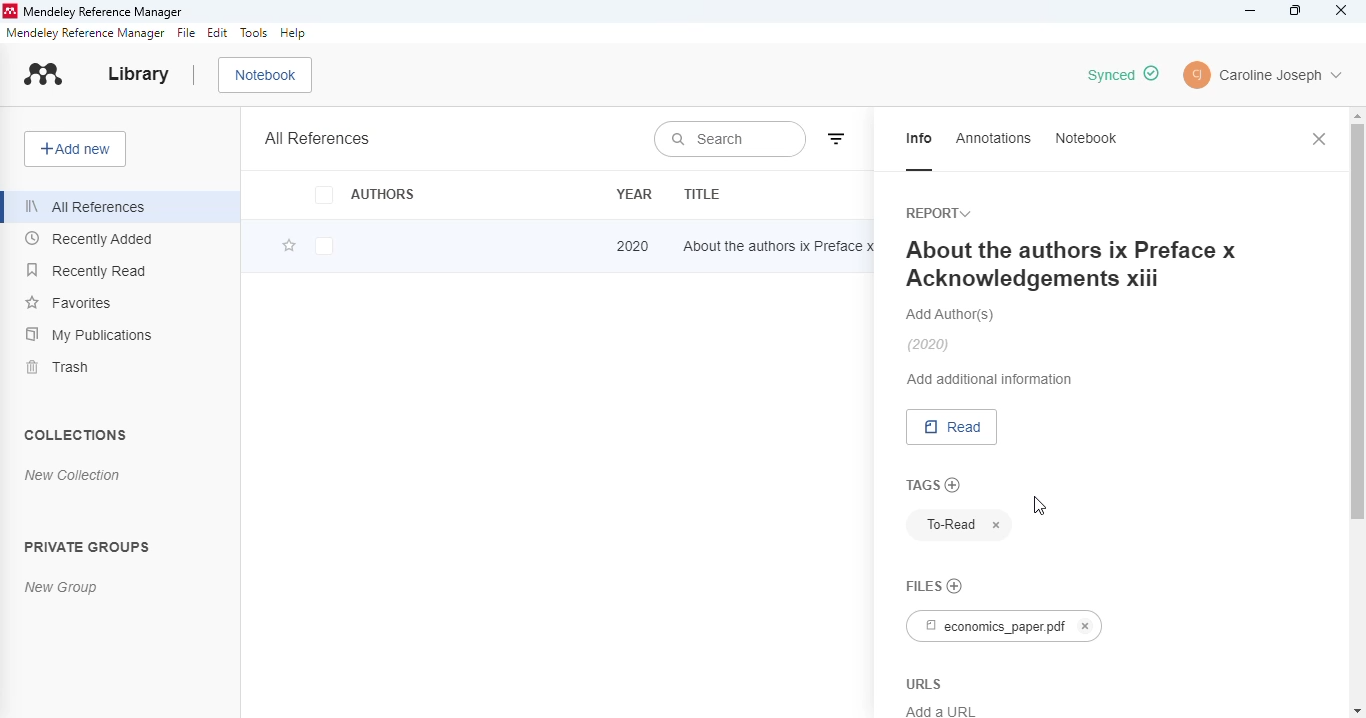  What do you see at coordinates (919, 138) in the screenshot?
I see `info` at bounding box center [919, 138].